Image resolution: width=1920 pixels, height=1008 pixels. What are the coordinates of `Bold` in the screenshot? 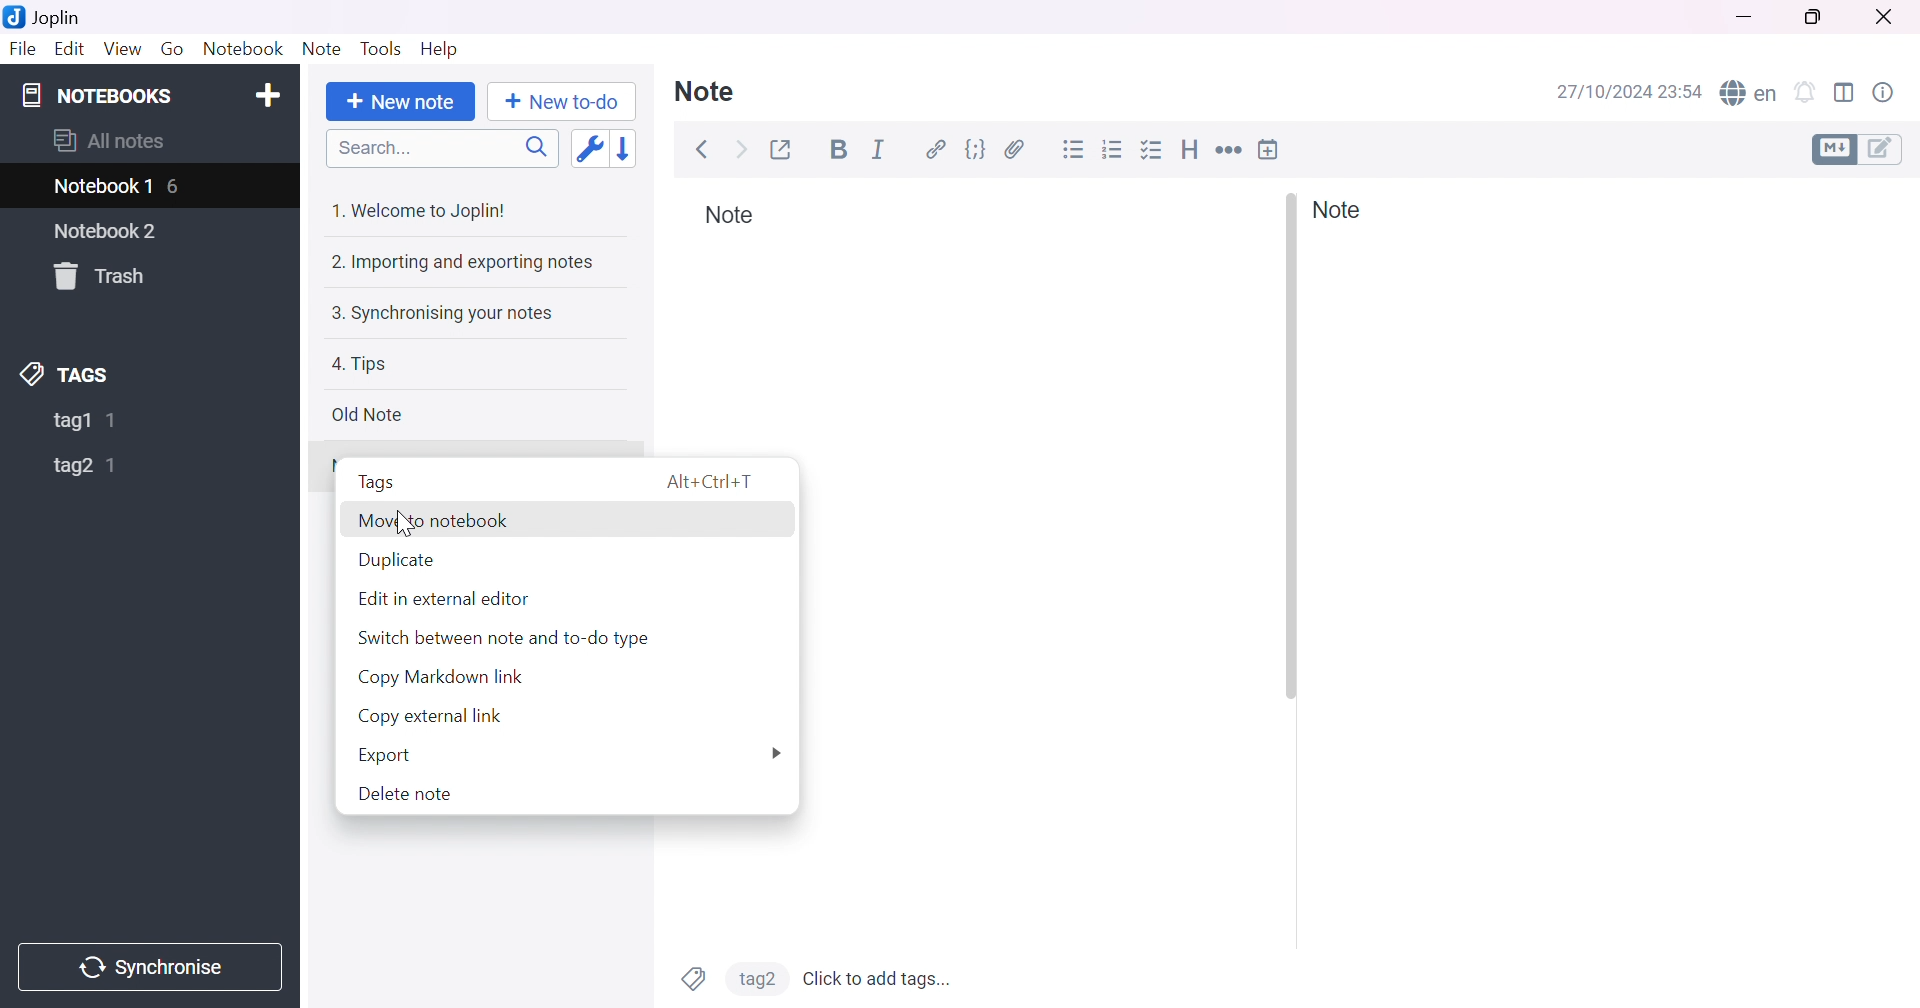 It's located at (837, 150).